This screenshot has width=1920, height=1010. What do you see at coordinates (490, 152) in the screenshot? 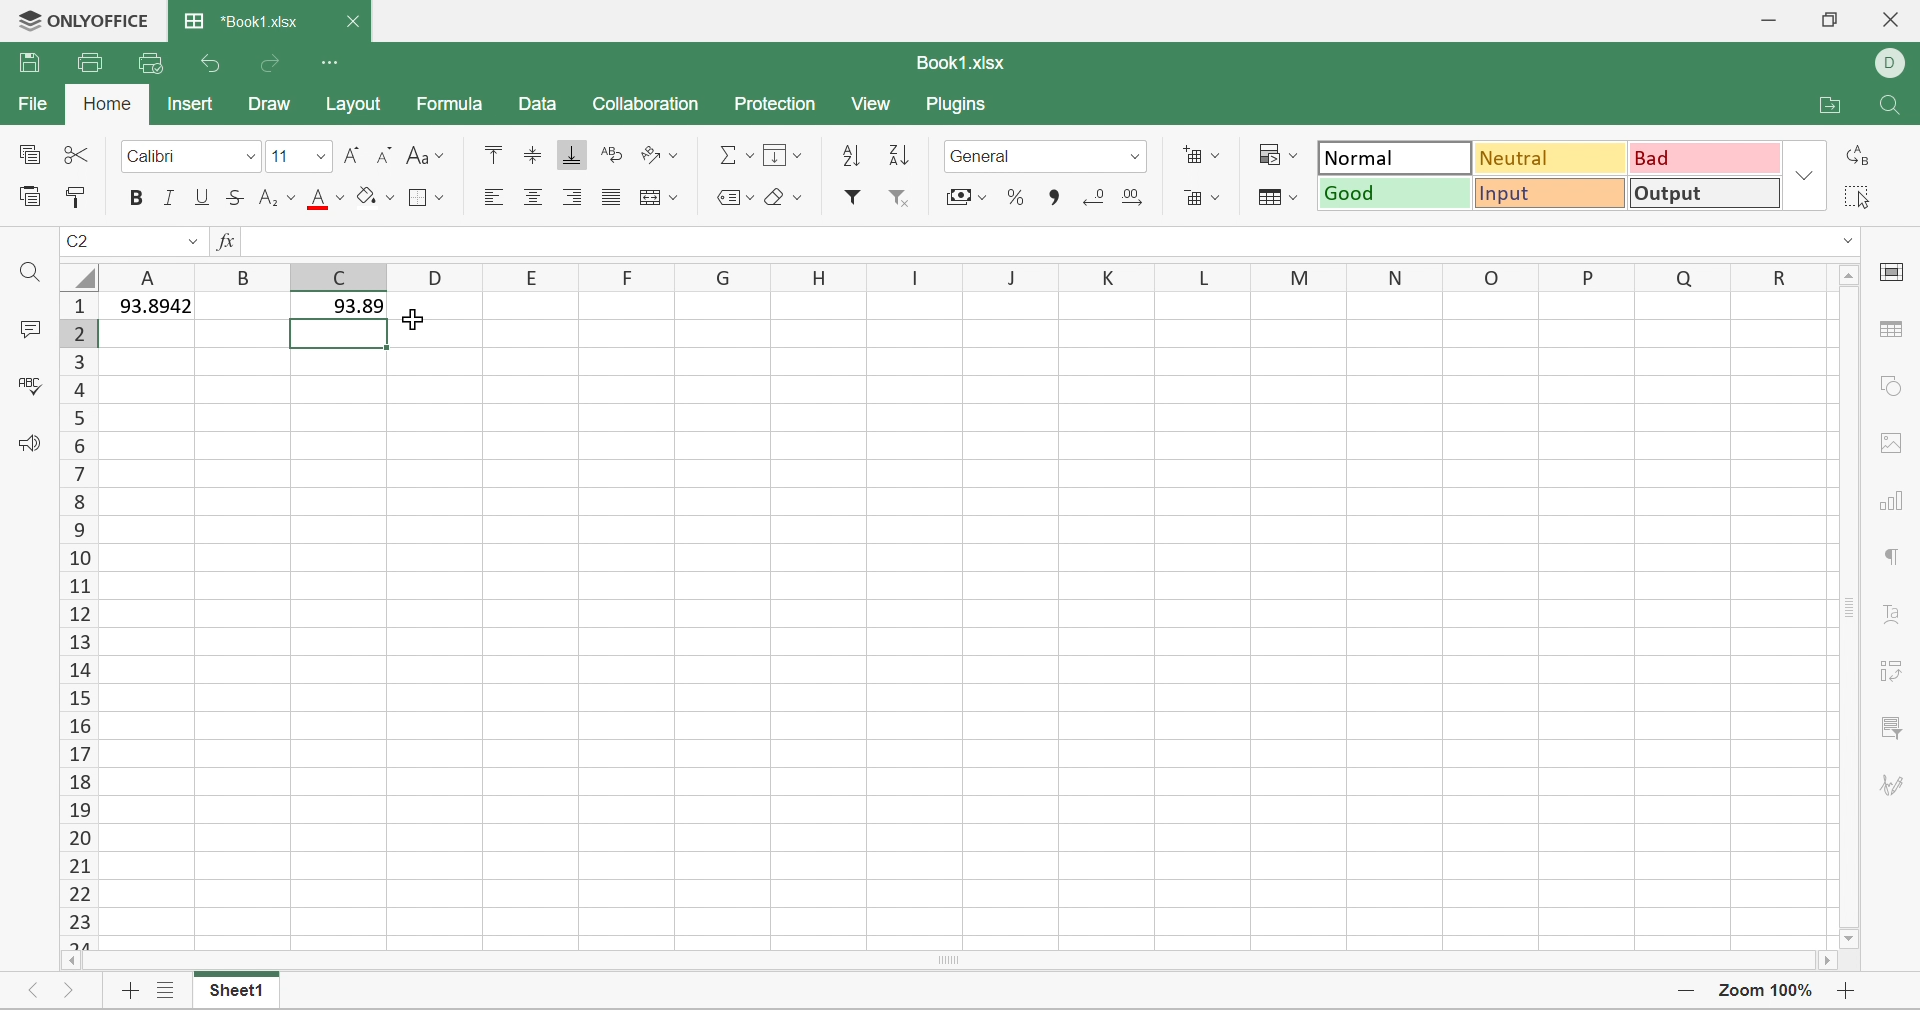
I see `Align Top` at bounding box center [490, 152].